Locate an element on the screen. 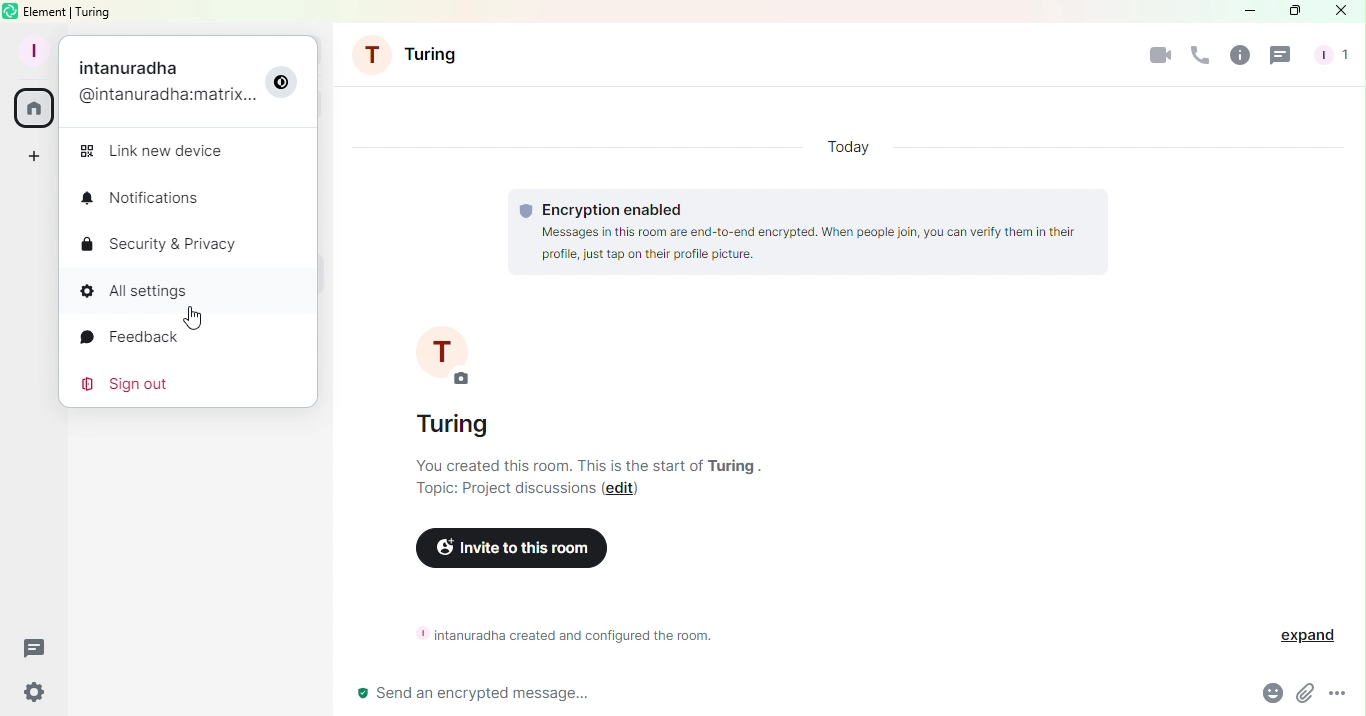 This screenshot has height=716, width=1366. Create a space is located at coordinates (34, 156).